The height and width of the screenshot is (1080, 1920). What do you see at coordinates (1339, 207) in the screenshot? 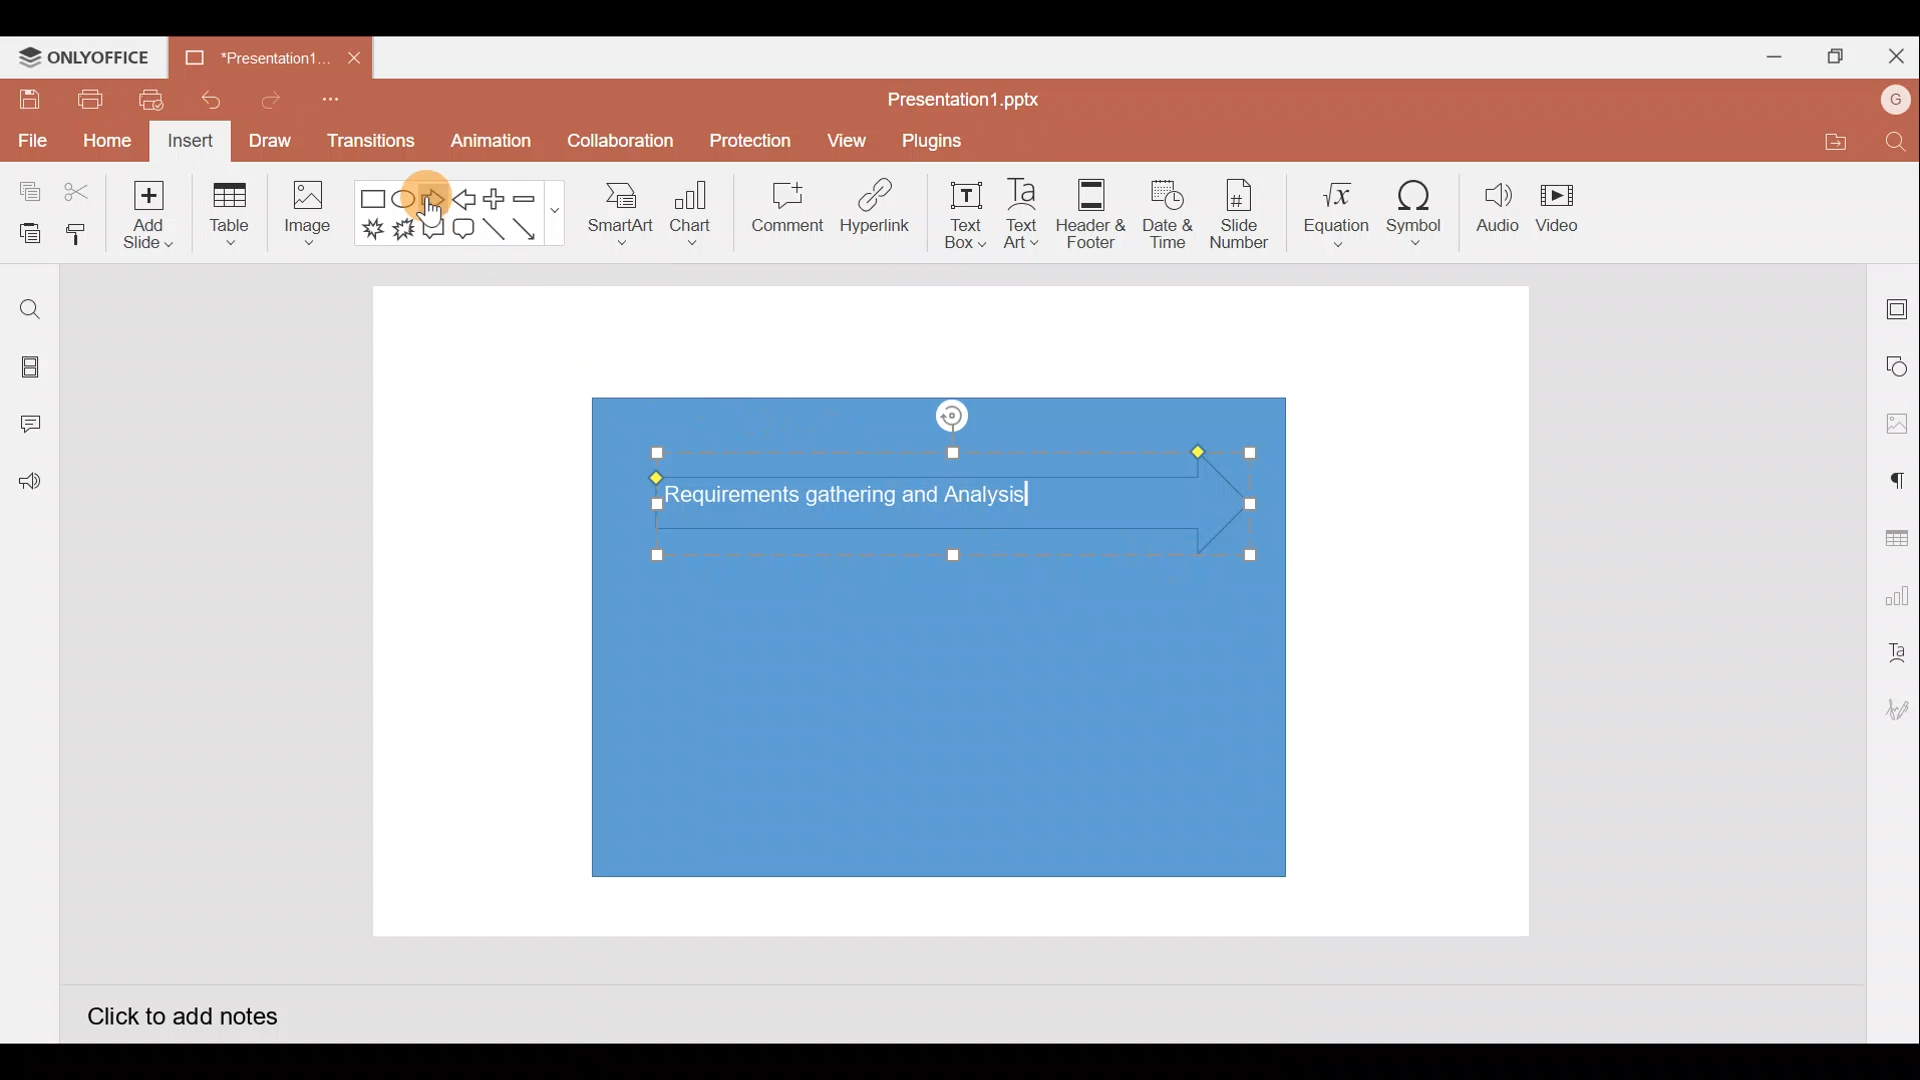
I see `Equation` at bounding box center [1339, 207].